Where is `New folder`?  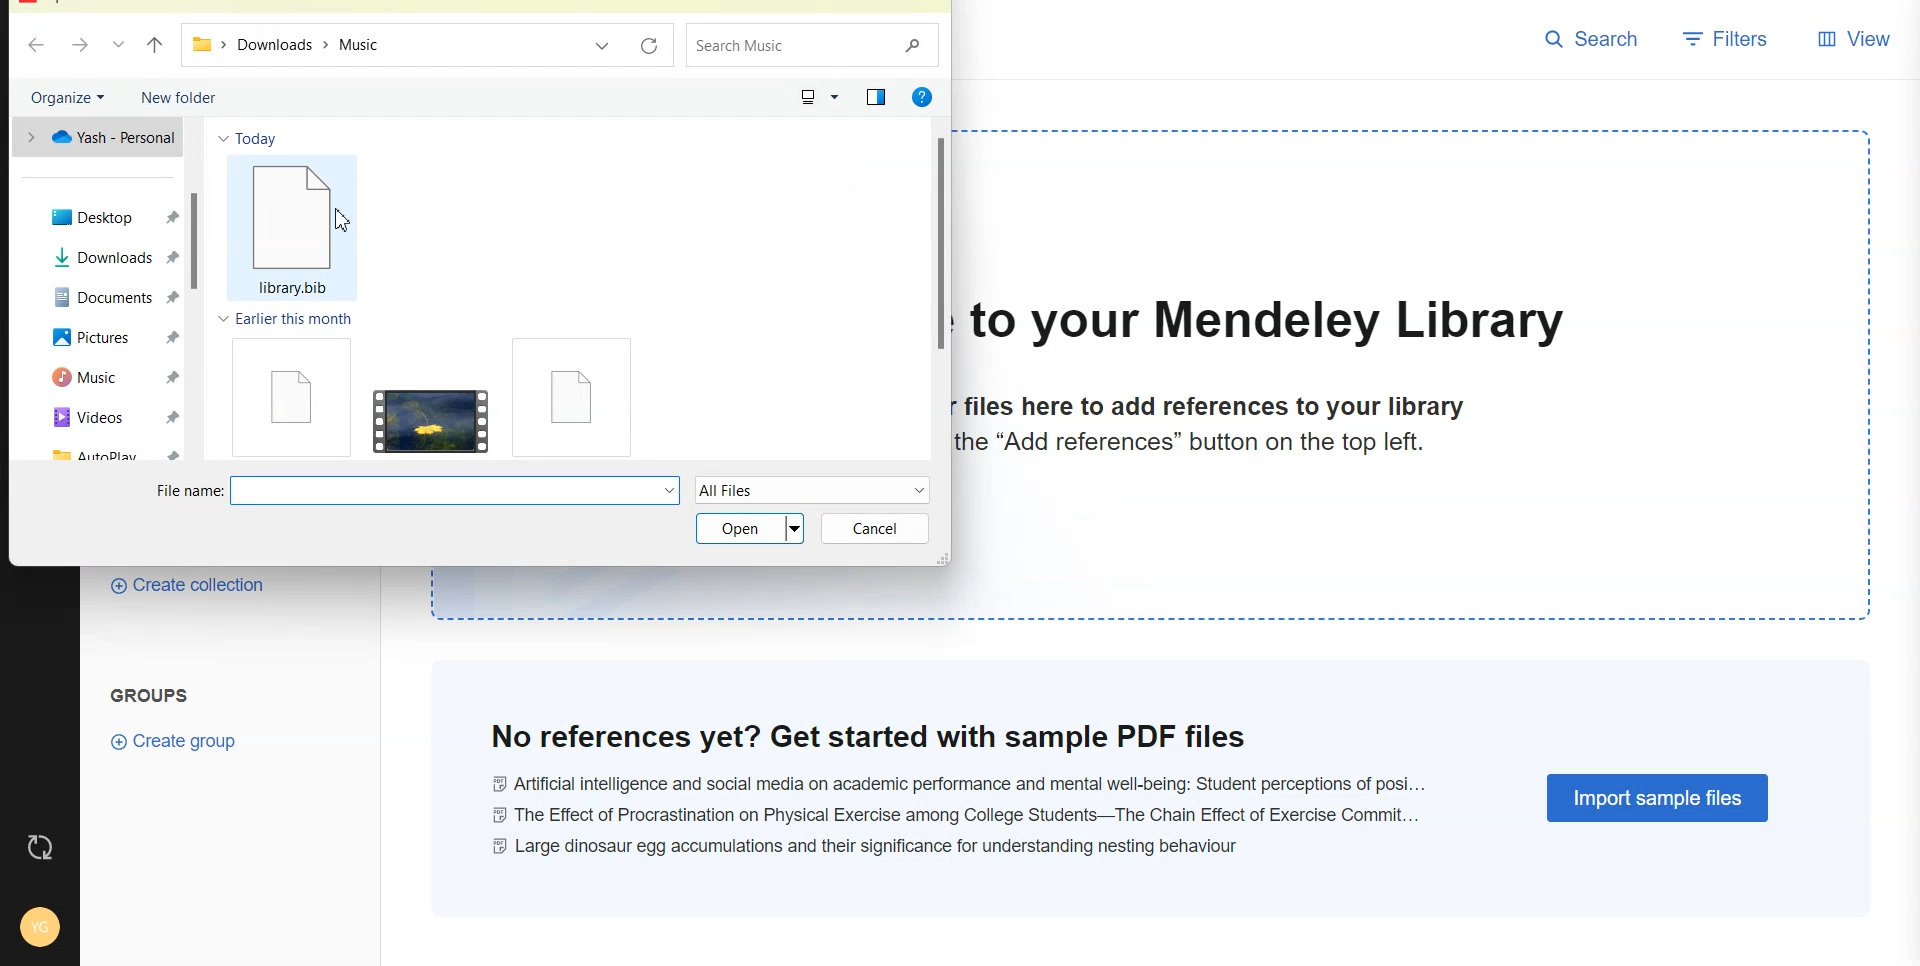
New folder is located at coordinates (180, 98).